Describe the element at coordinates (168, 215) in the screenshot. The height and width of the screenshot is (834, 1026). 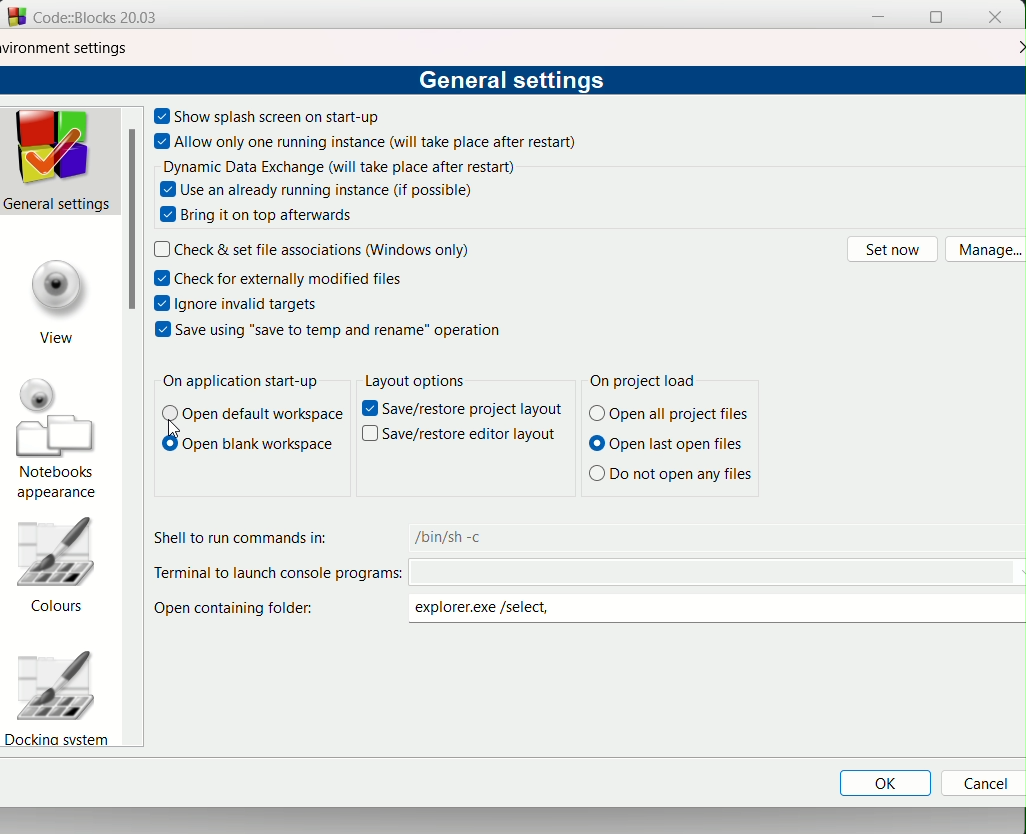
I see `checkbox` at that location.